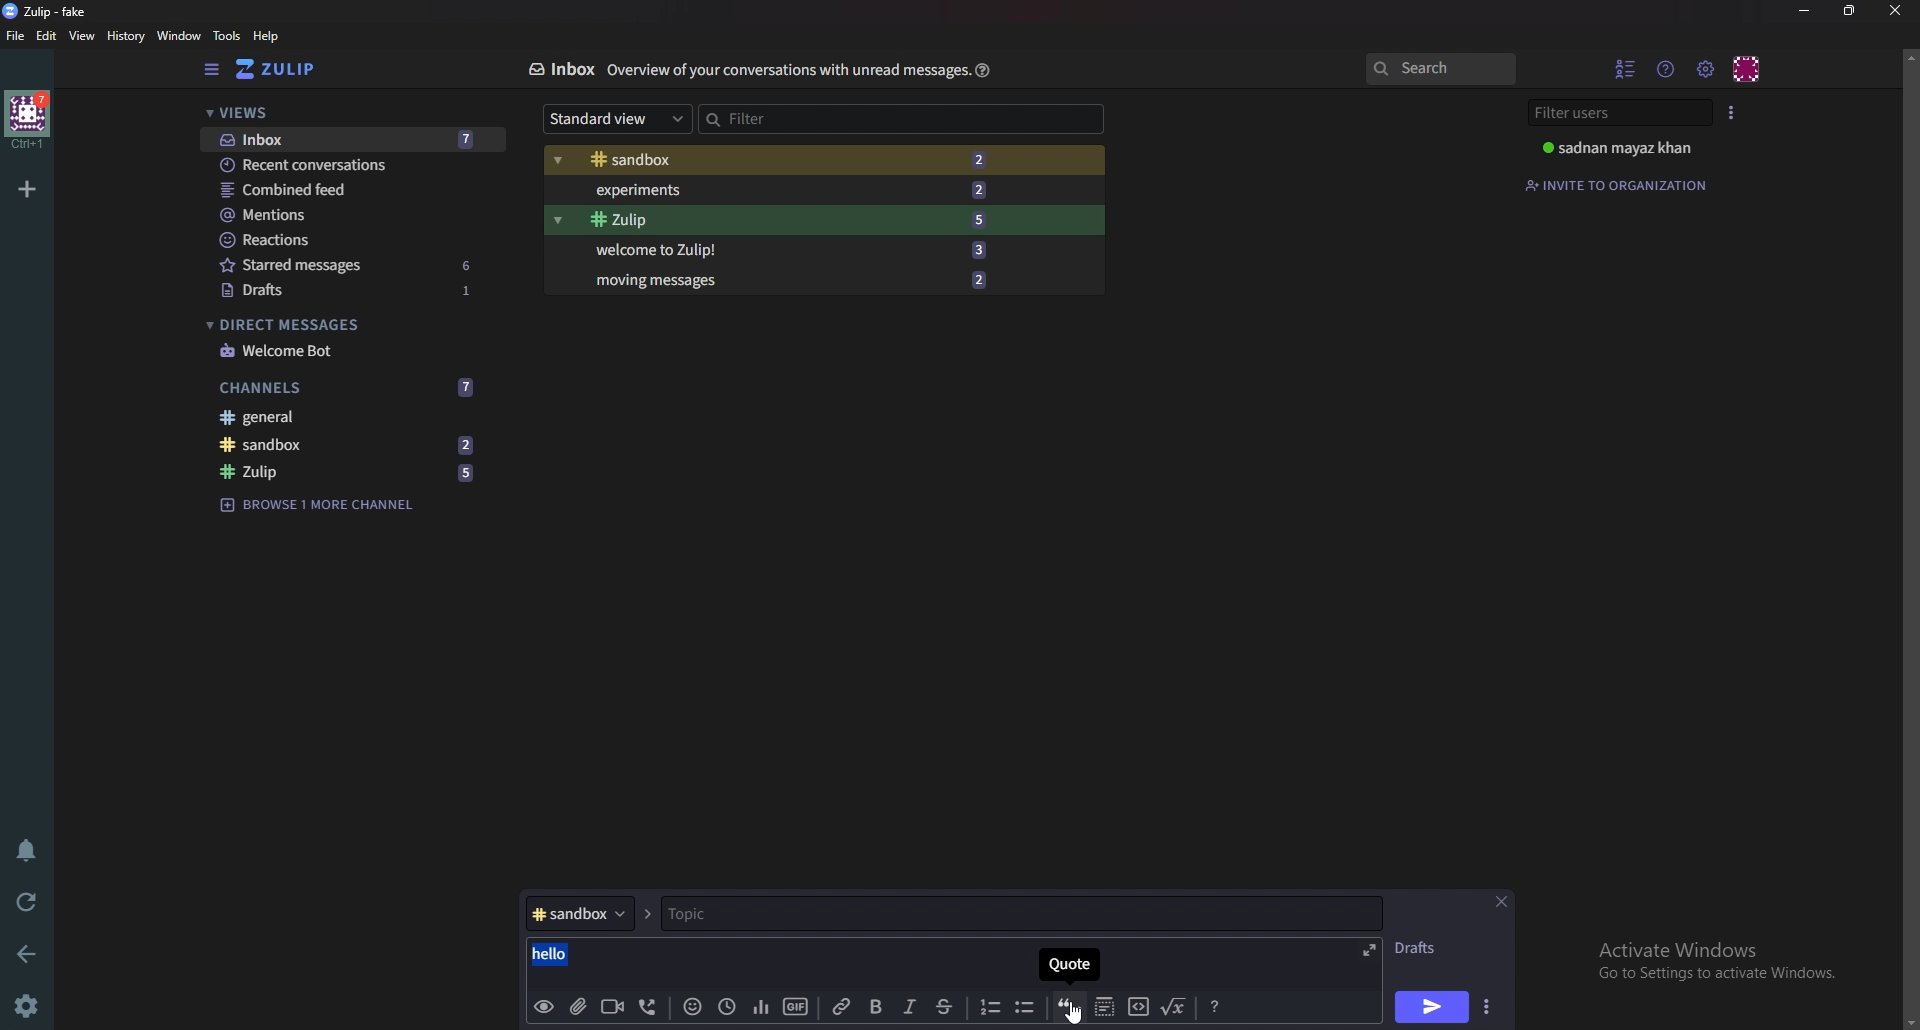 The height and width of the screenshot is (1030, 1920). Describe the element at coordinates (1619, 150) in the screenshot. I see `sadnan mayaz khan` at that location.